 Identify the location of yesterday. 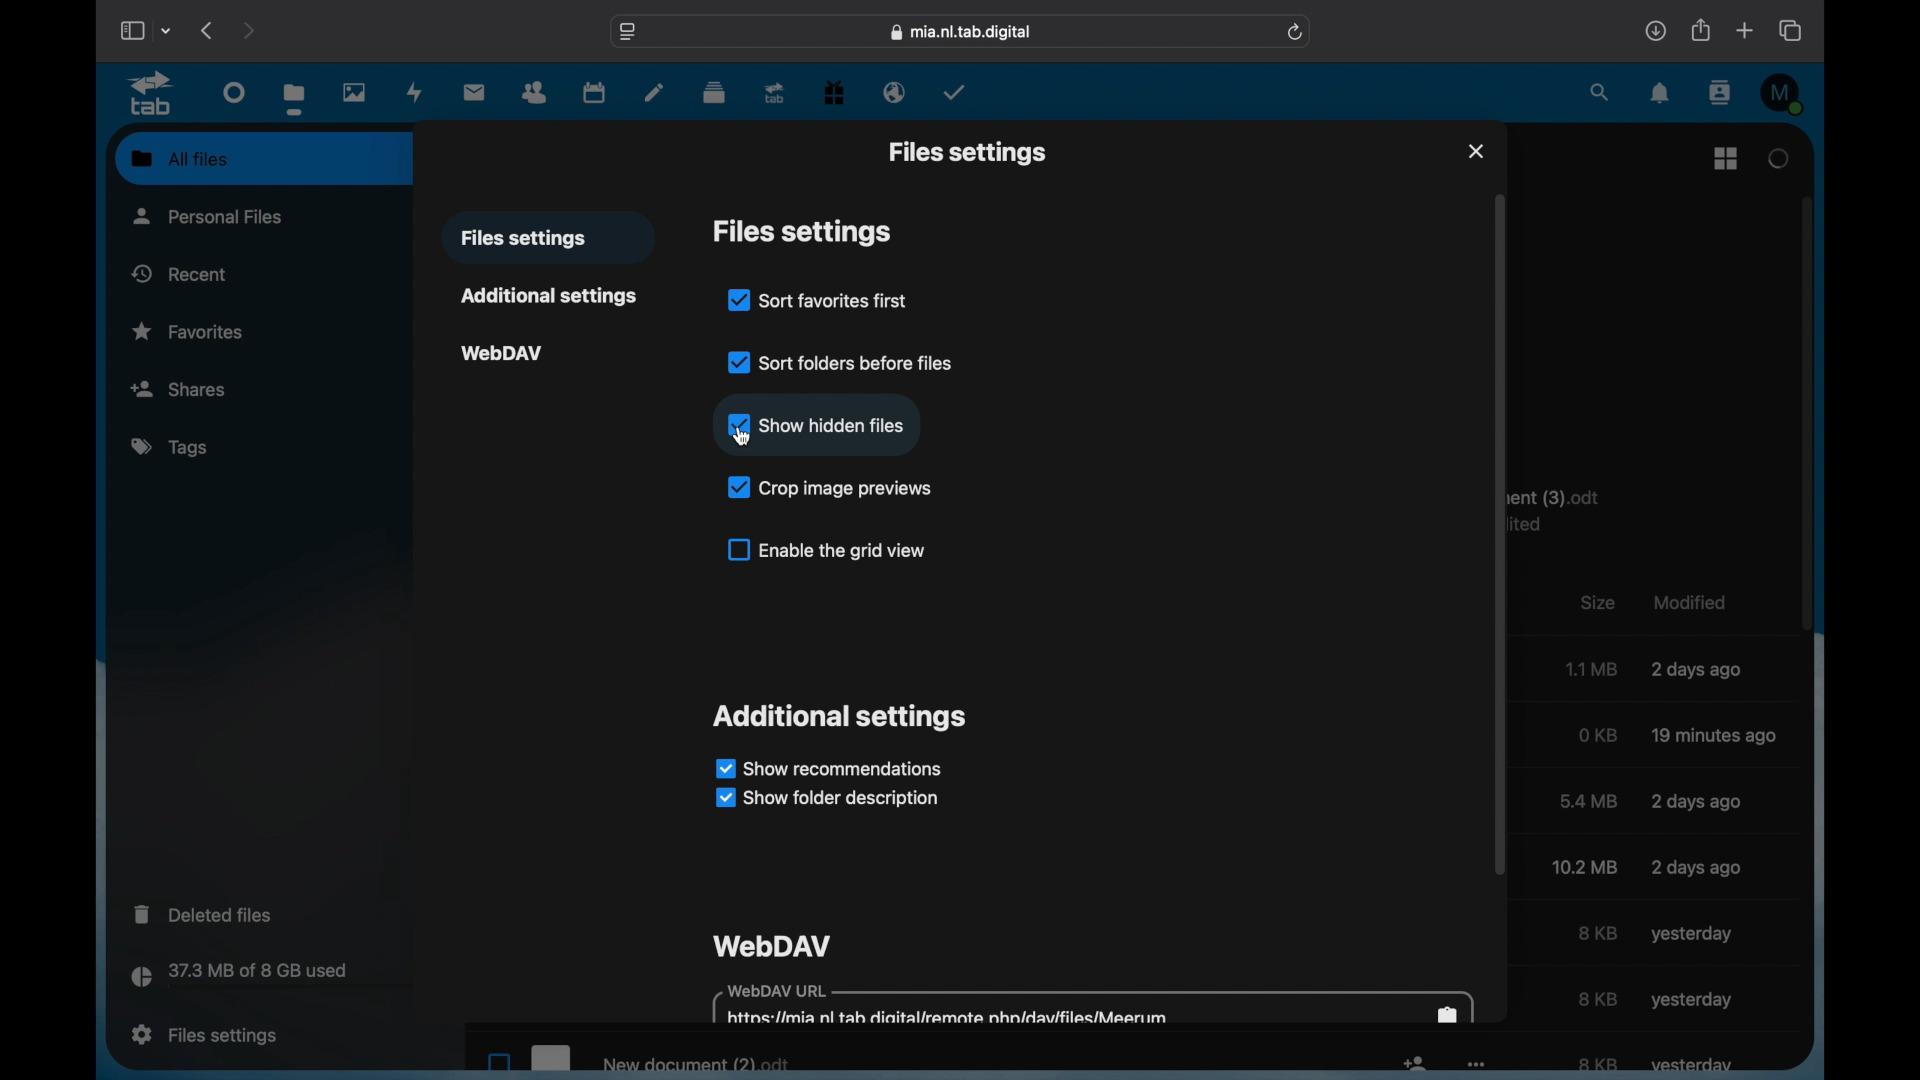
(1692, 1000).